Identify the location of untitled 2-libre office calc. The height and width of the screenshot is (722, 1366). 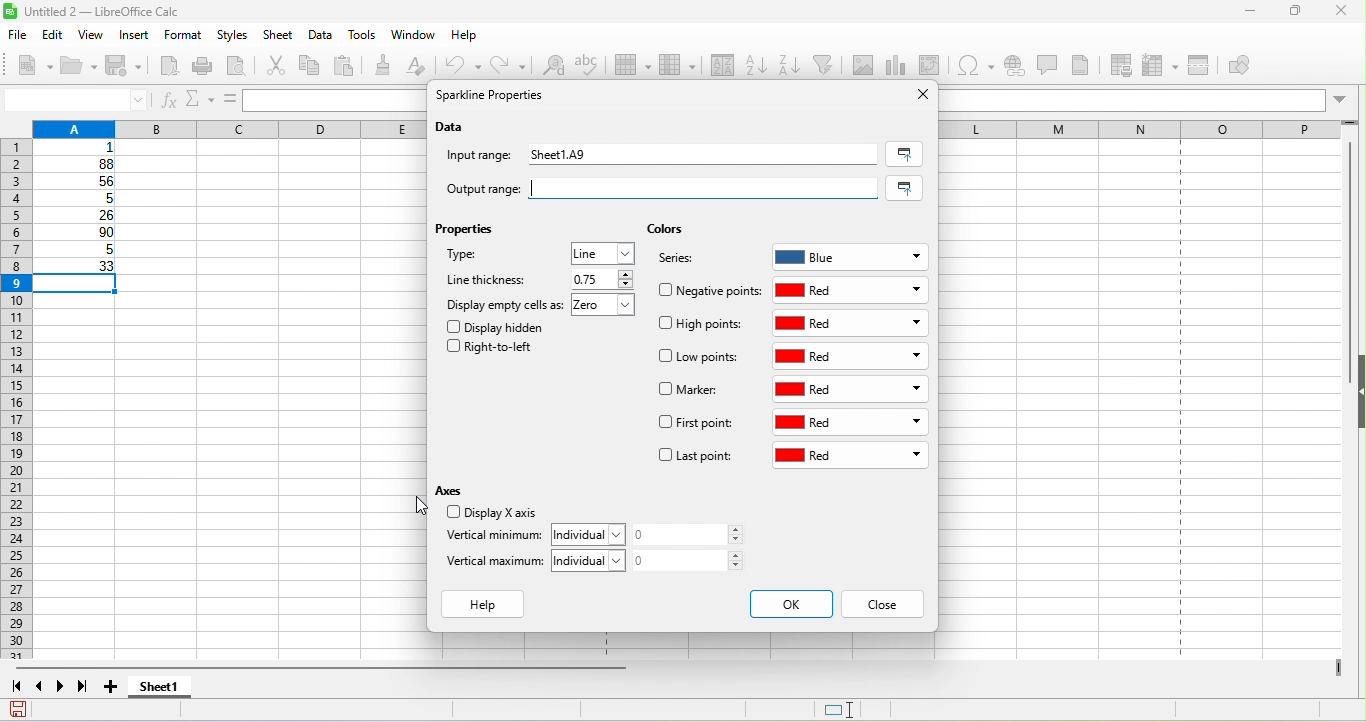
(163, 12).